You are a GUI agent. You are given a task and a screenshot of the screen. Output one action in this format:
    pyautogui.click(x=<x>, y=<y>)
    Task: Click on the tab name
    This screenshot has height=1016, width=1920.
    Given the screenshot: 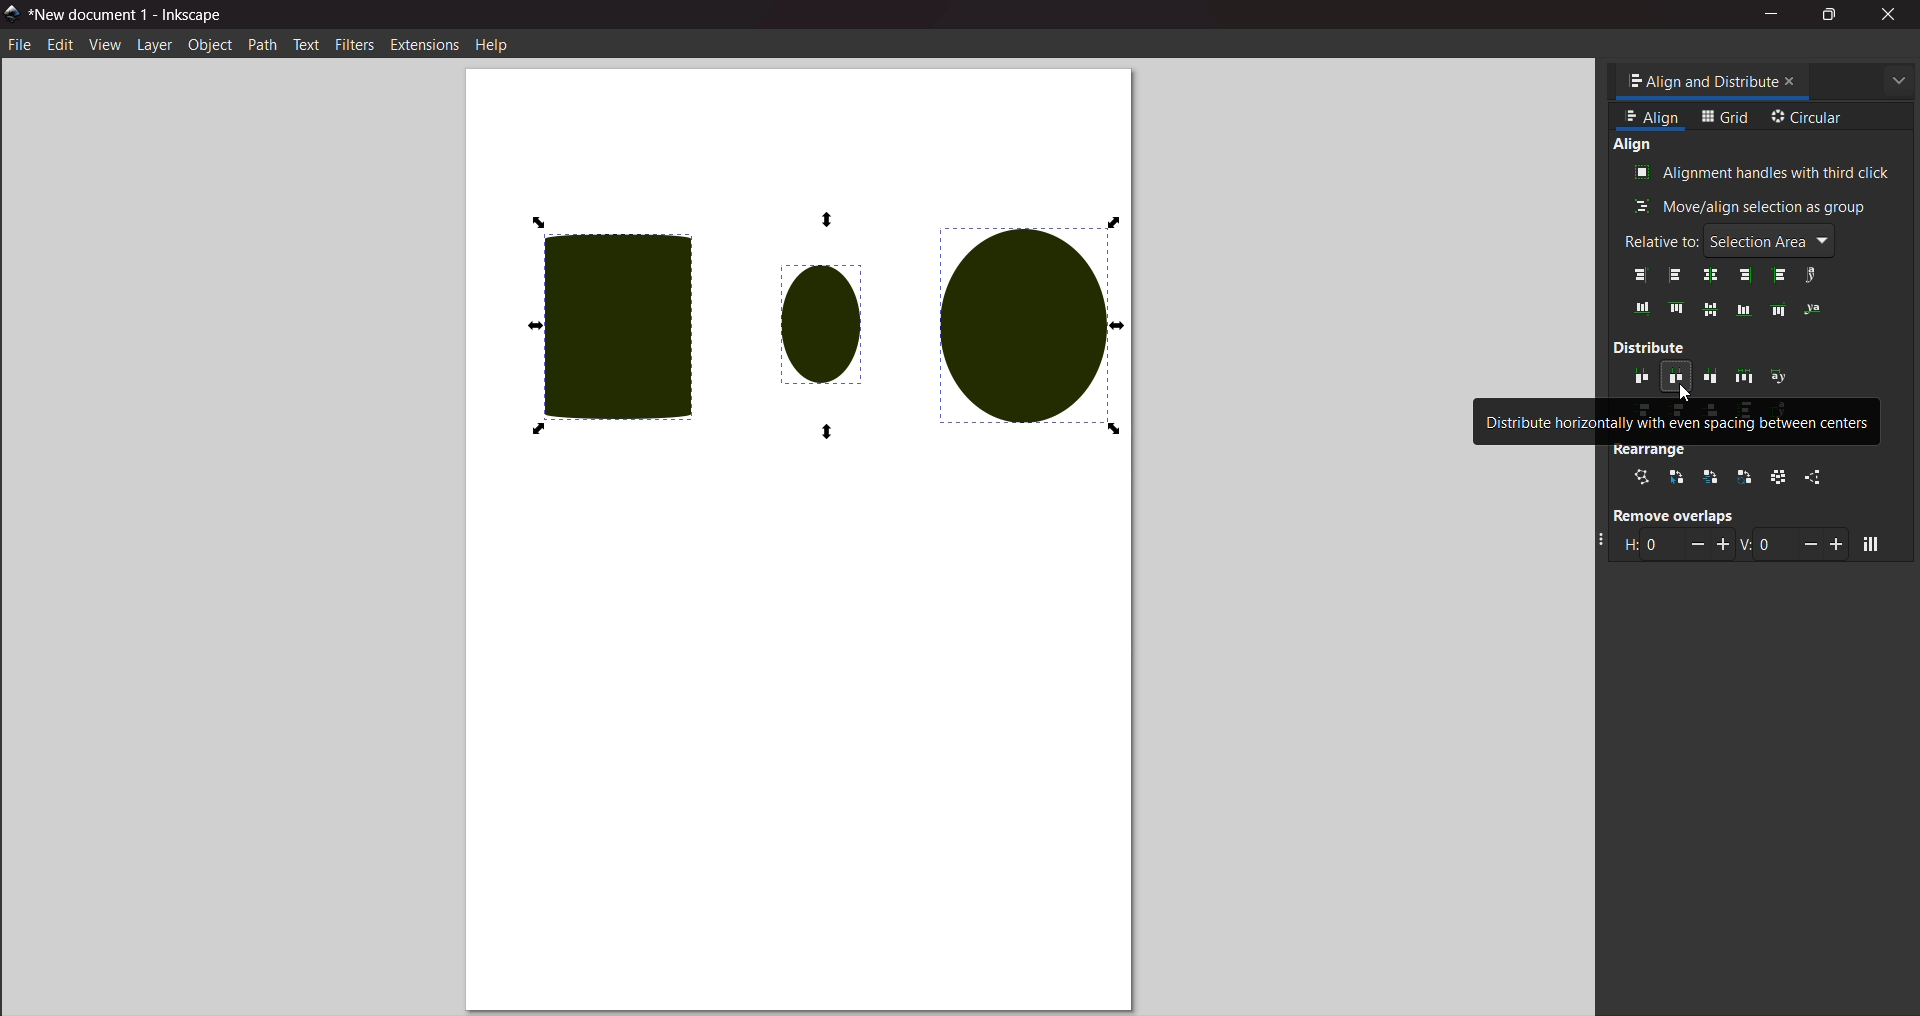 What is the action you would take?
    pyautogui.click(x=1700, y=77)
    